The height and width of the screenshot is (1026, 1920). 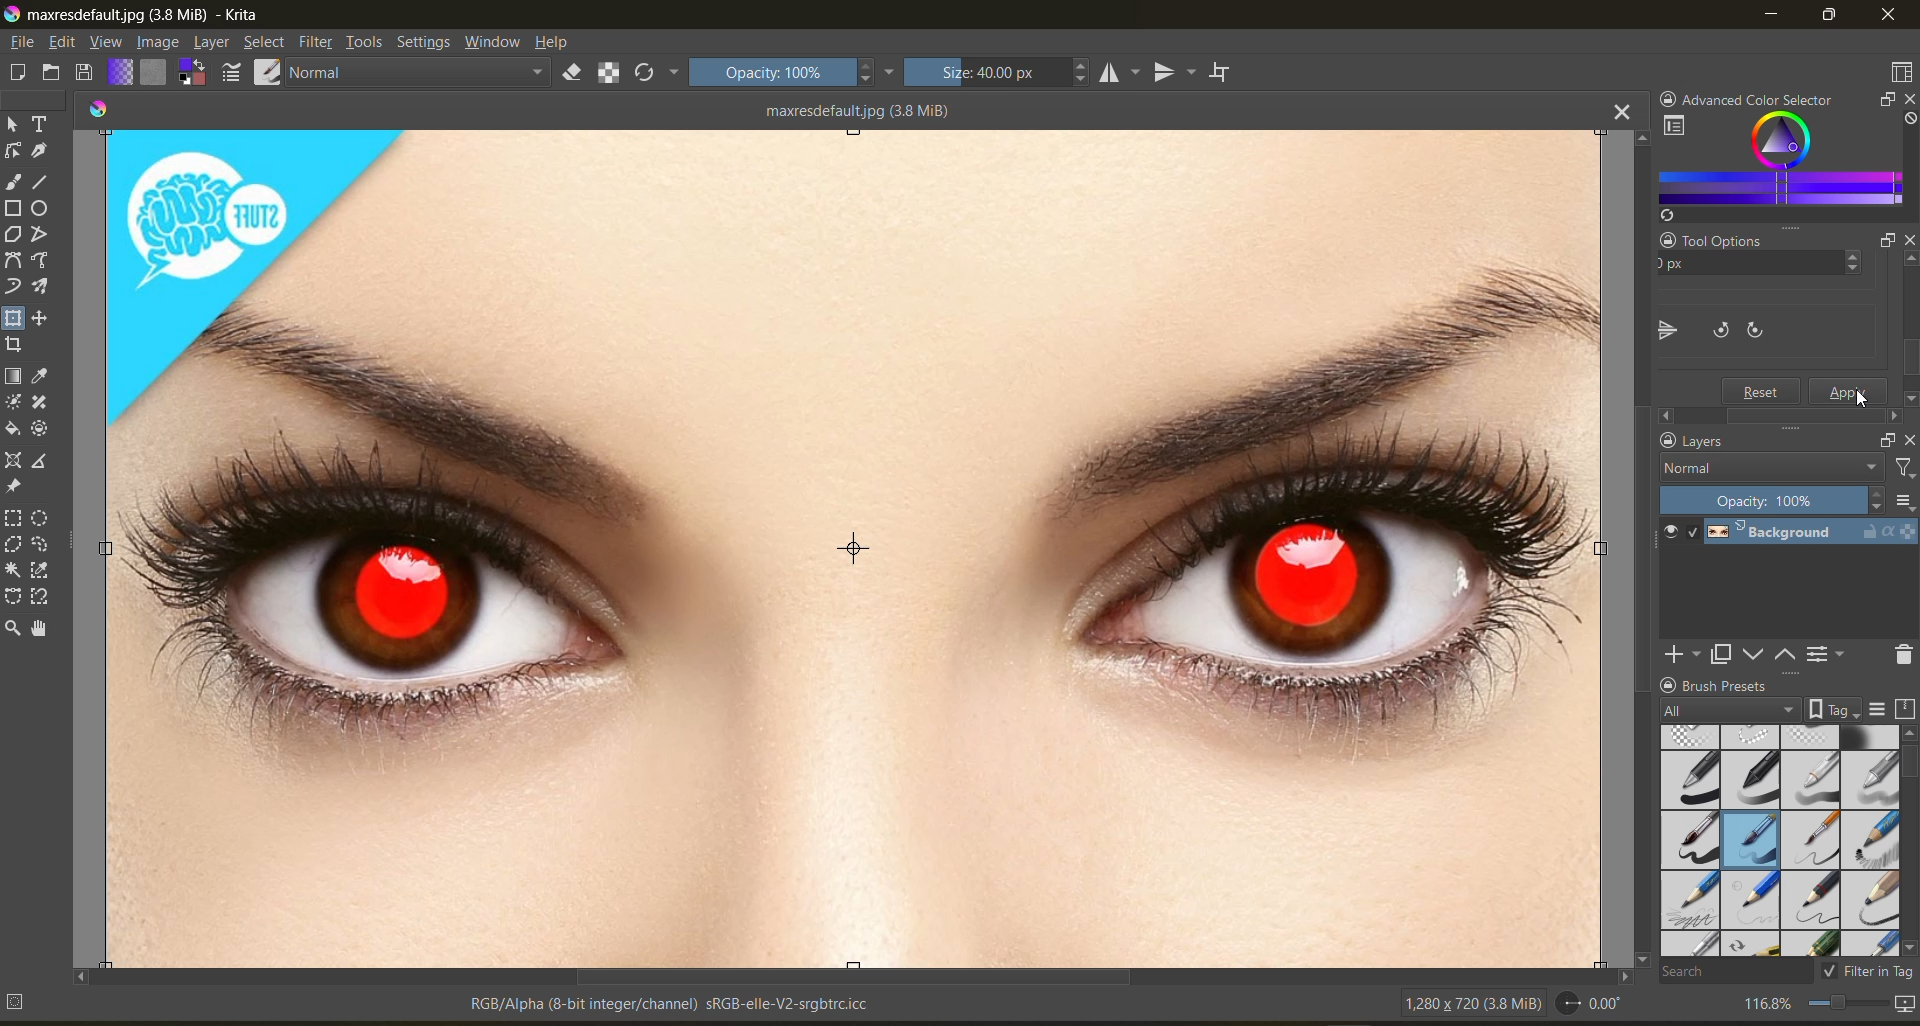 I want to click on zoom factor, so click(x=1769, y=1003).